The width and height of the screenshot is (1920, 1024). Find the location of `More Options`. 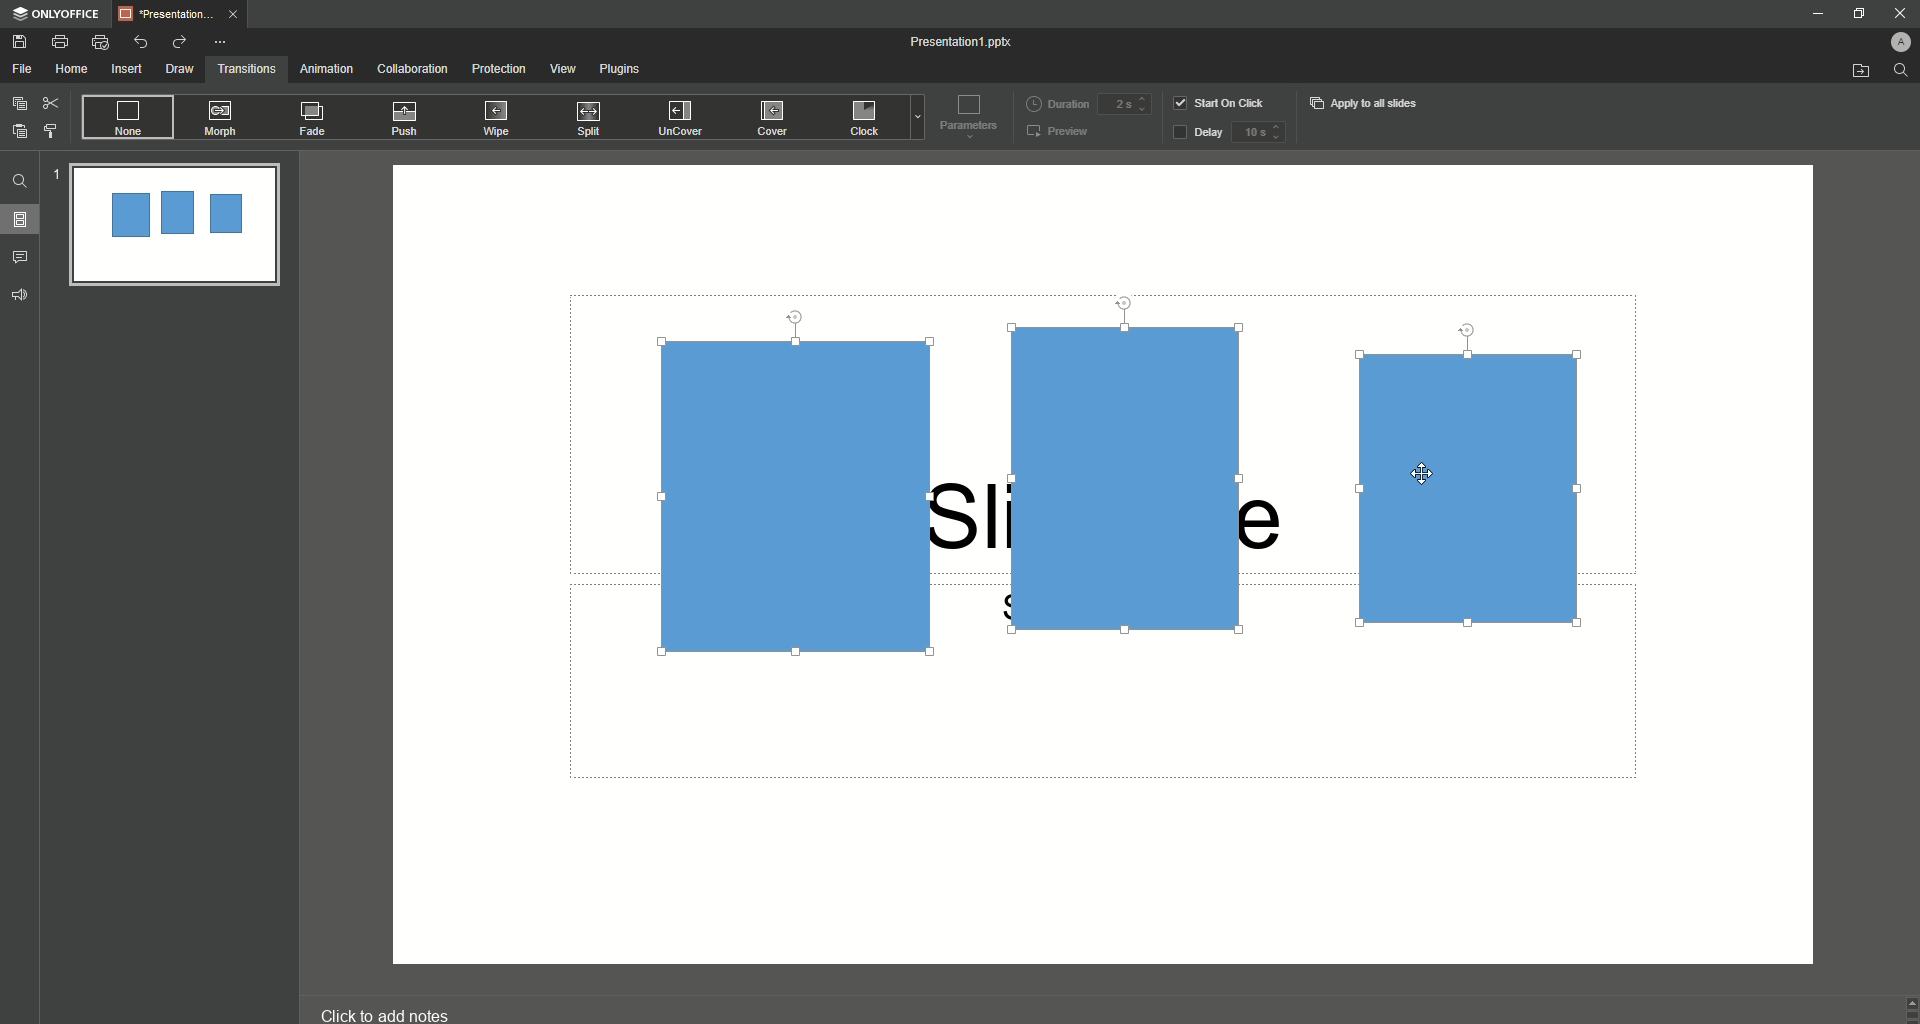

More Options is located at coordinates (223, 42).